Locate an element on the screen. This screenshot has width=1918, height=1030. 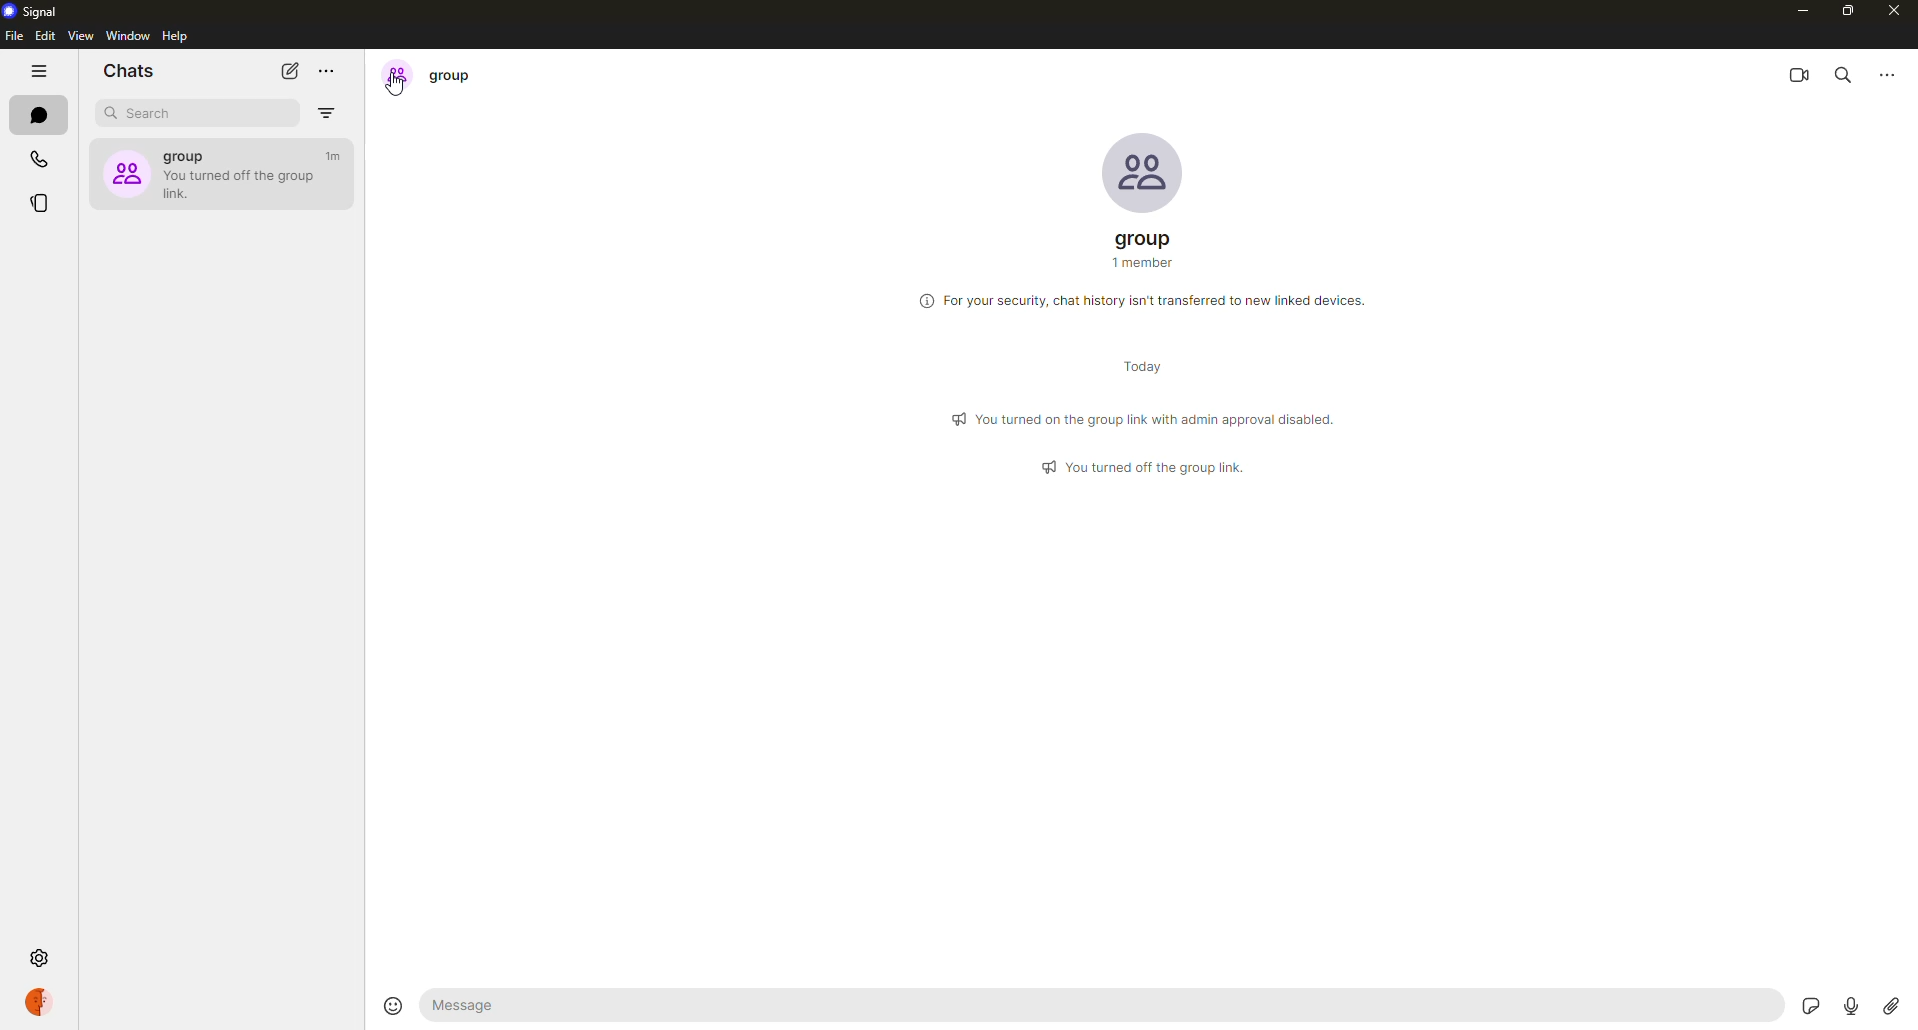
calls is located at coordinates (37, 160).